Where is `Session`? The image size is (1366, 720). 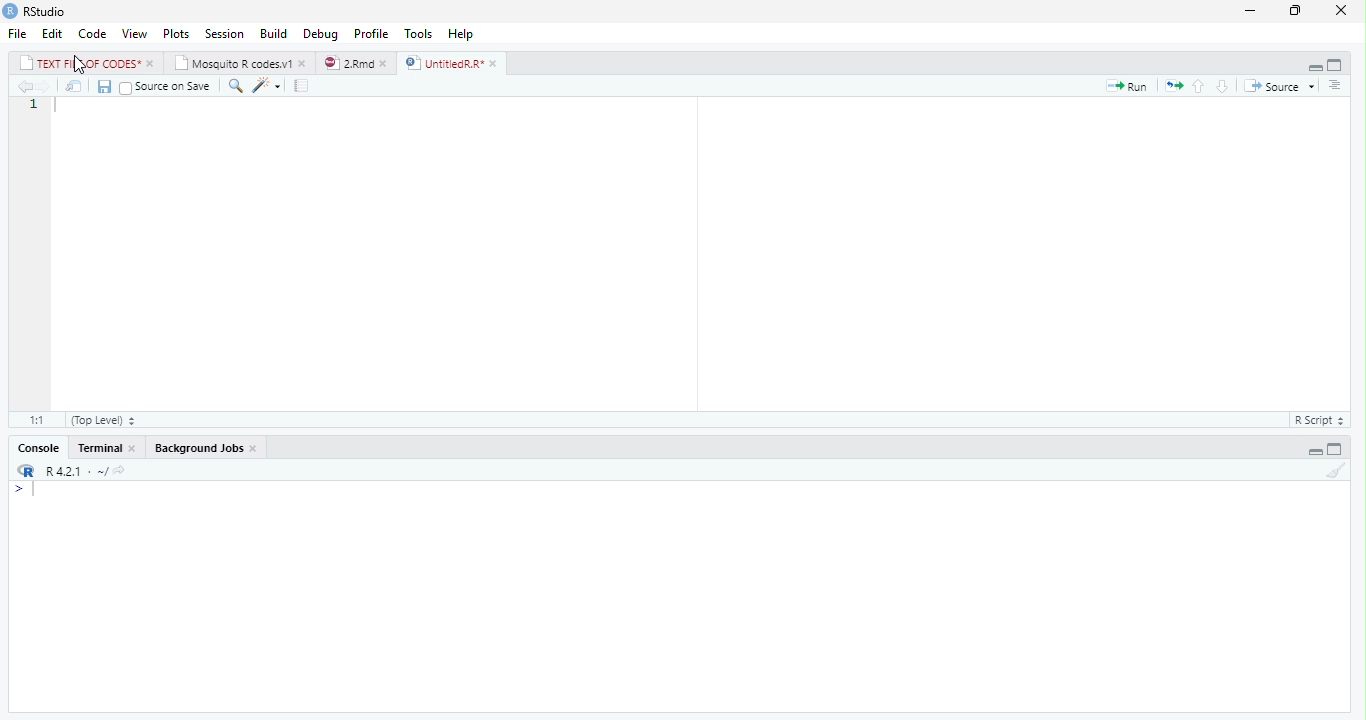 Session is located at coordinates (224, 33).